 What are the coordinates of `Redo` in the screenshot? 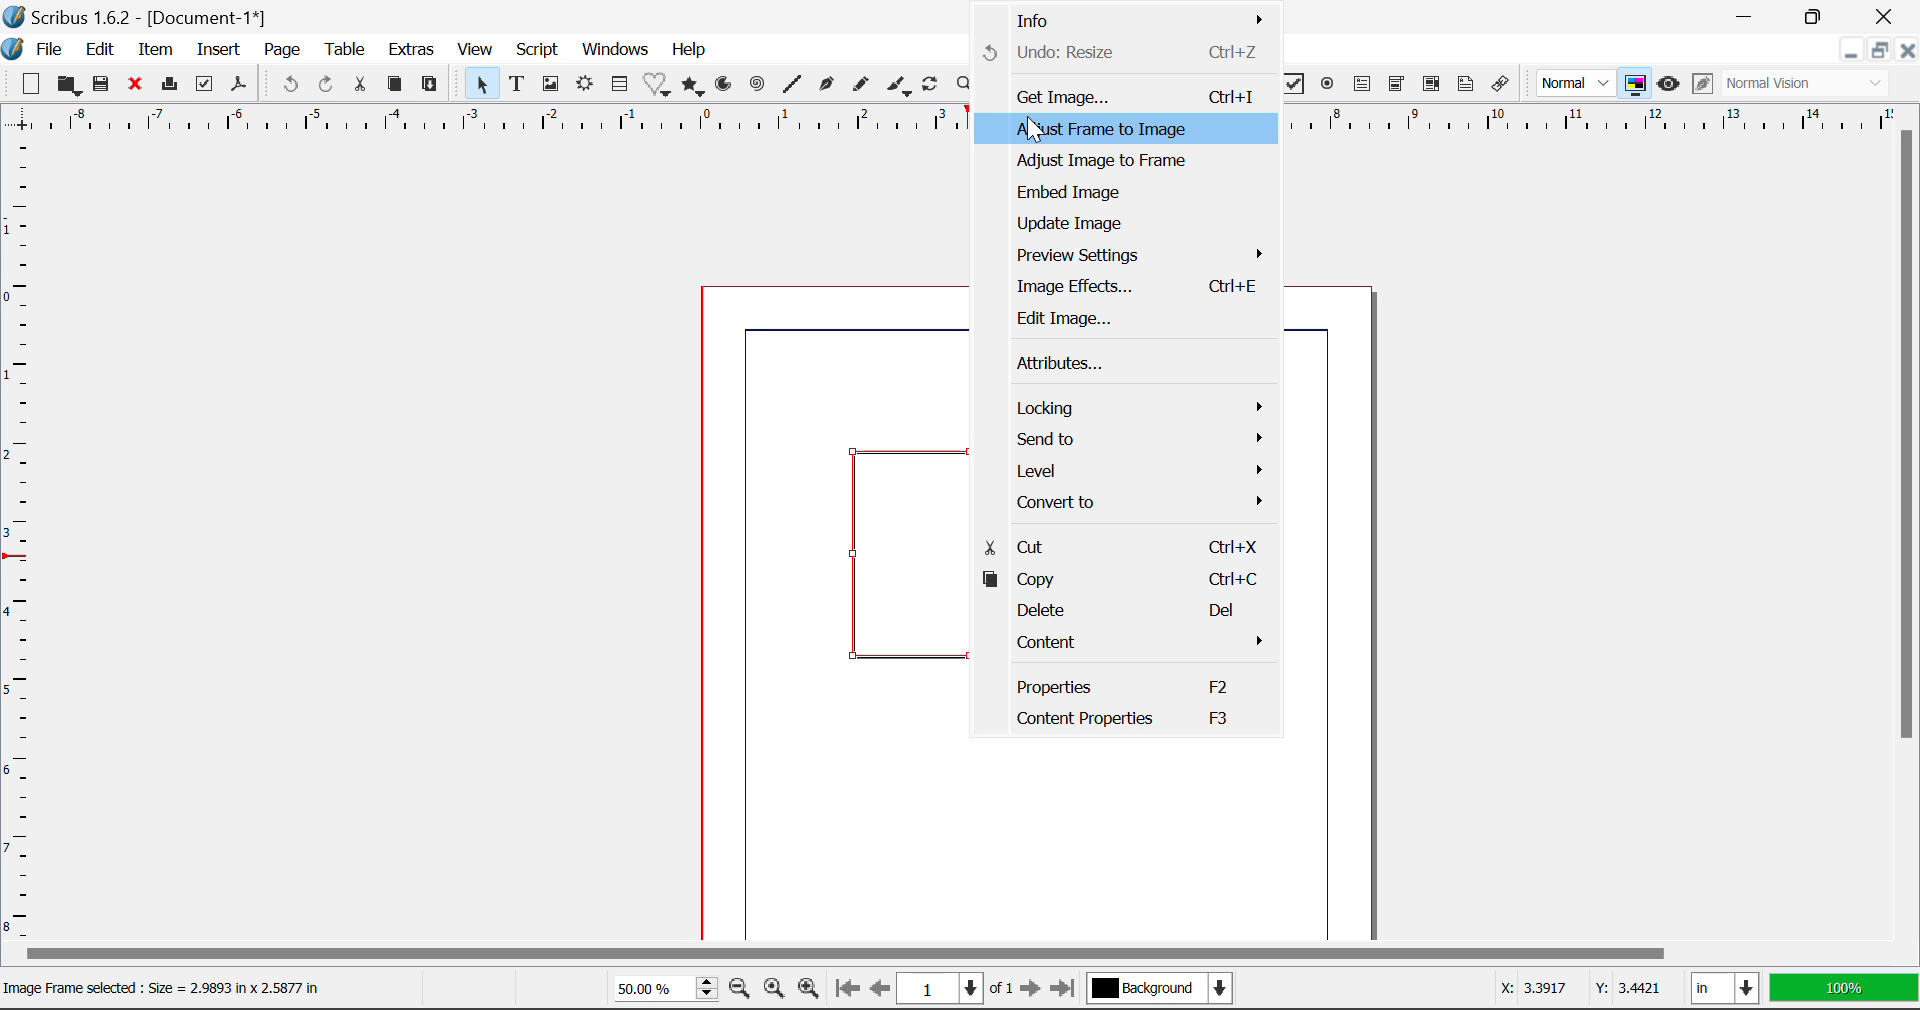 It's located at (330, 85).